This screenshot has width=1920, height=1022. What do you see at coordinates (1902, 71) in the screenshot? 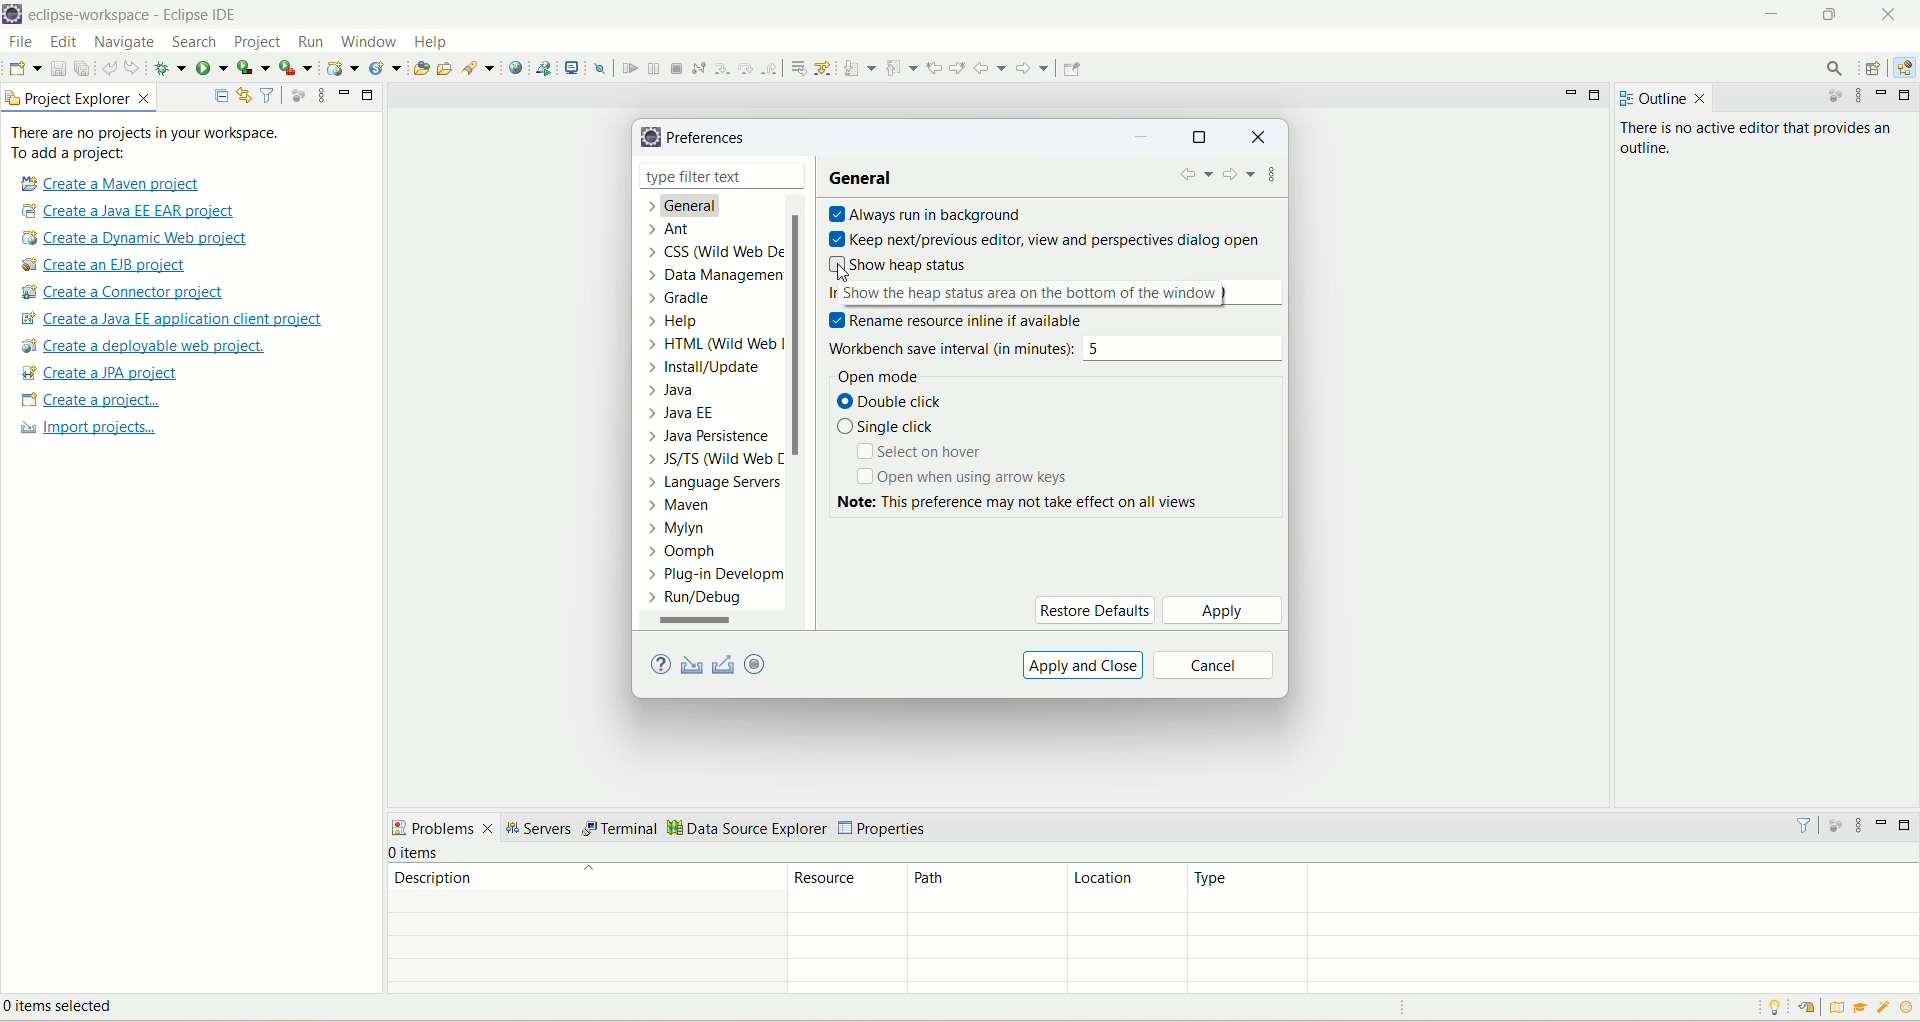
I see `Java EE` at bounding box center [1902, 71].